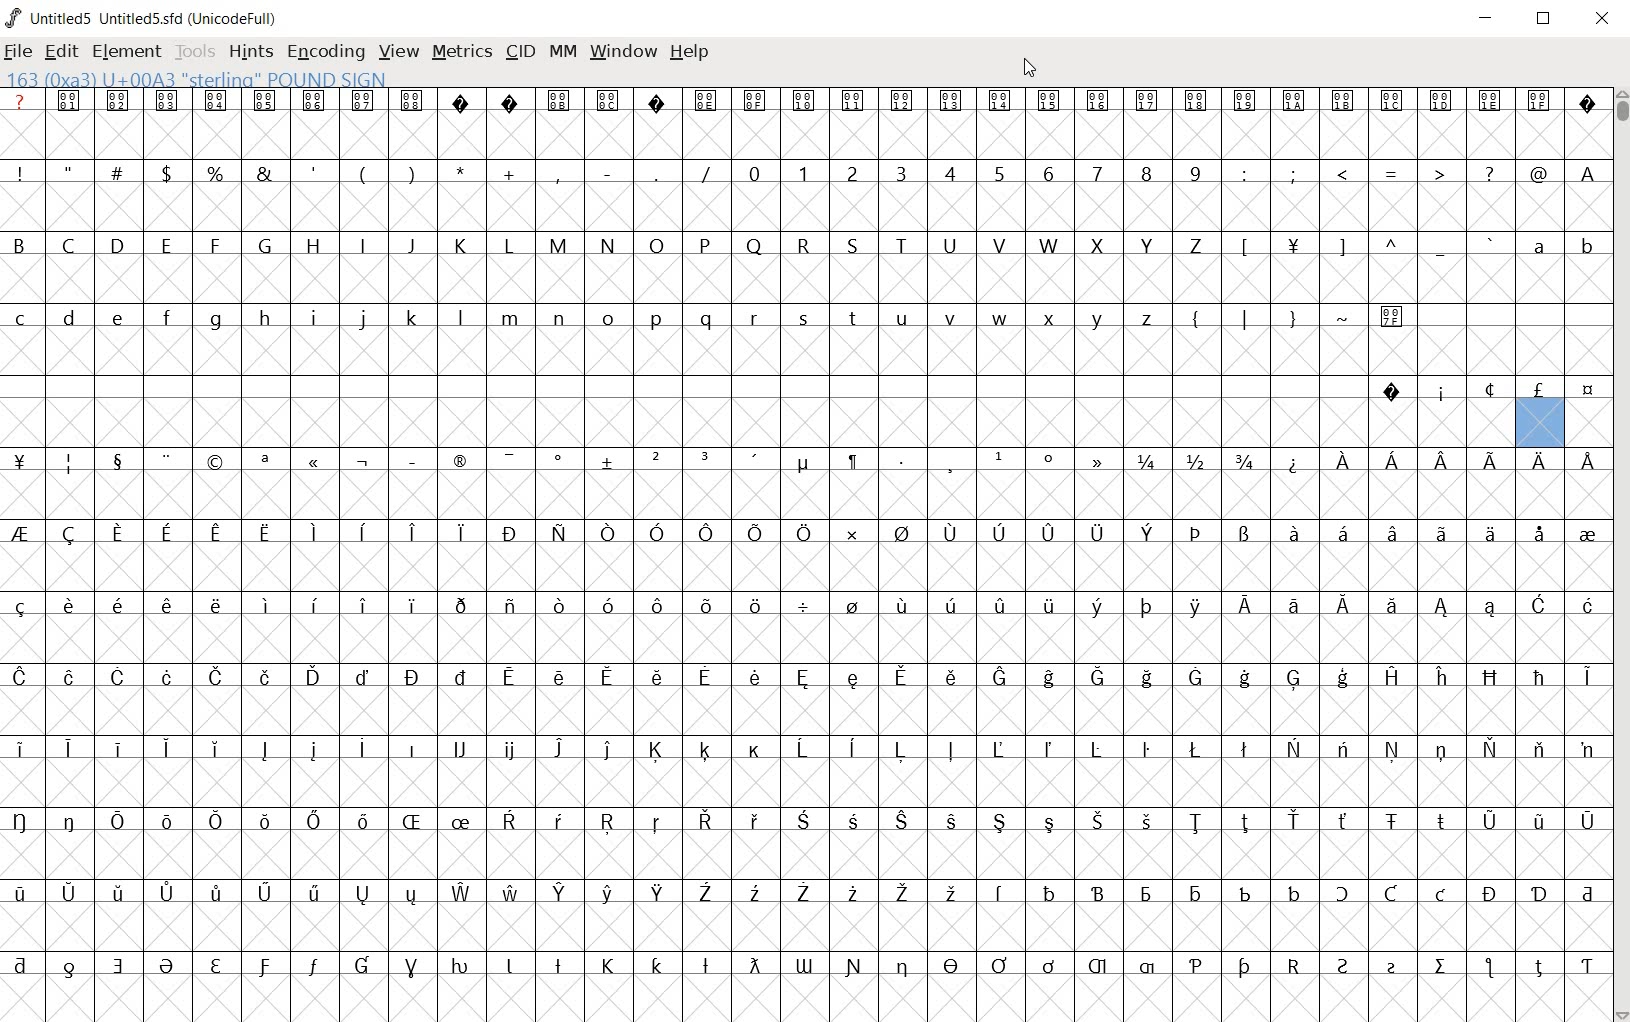 The width and height of the screenshot is (1630, 1022). What do you see at coordinates (25, 534) in the screenshot?
I see `Symbol` at bounding box center [25, 534].